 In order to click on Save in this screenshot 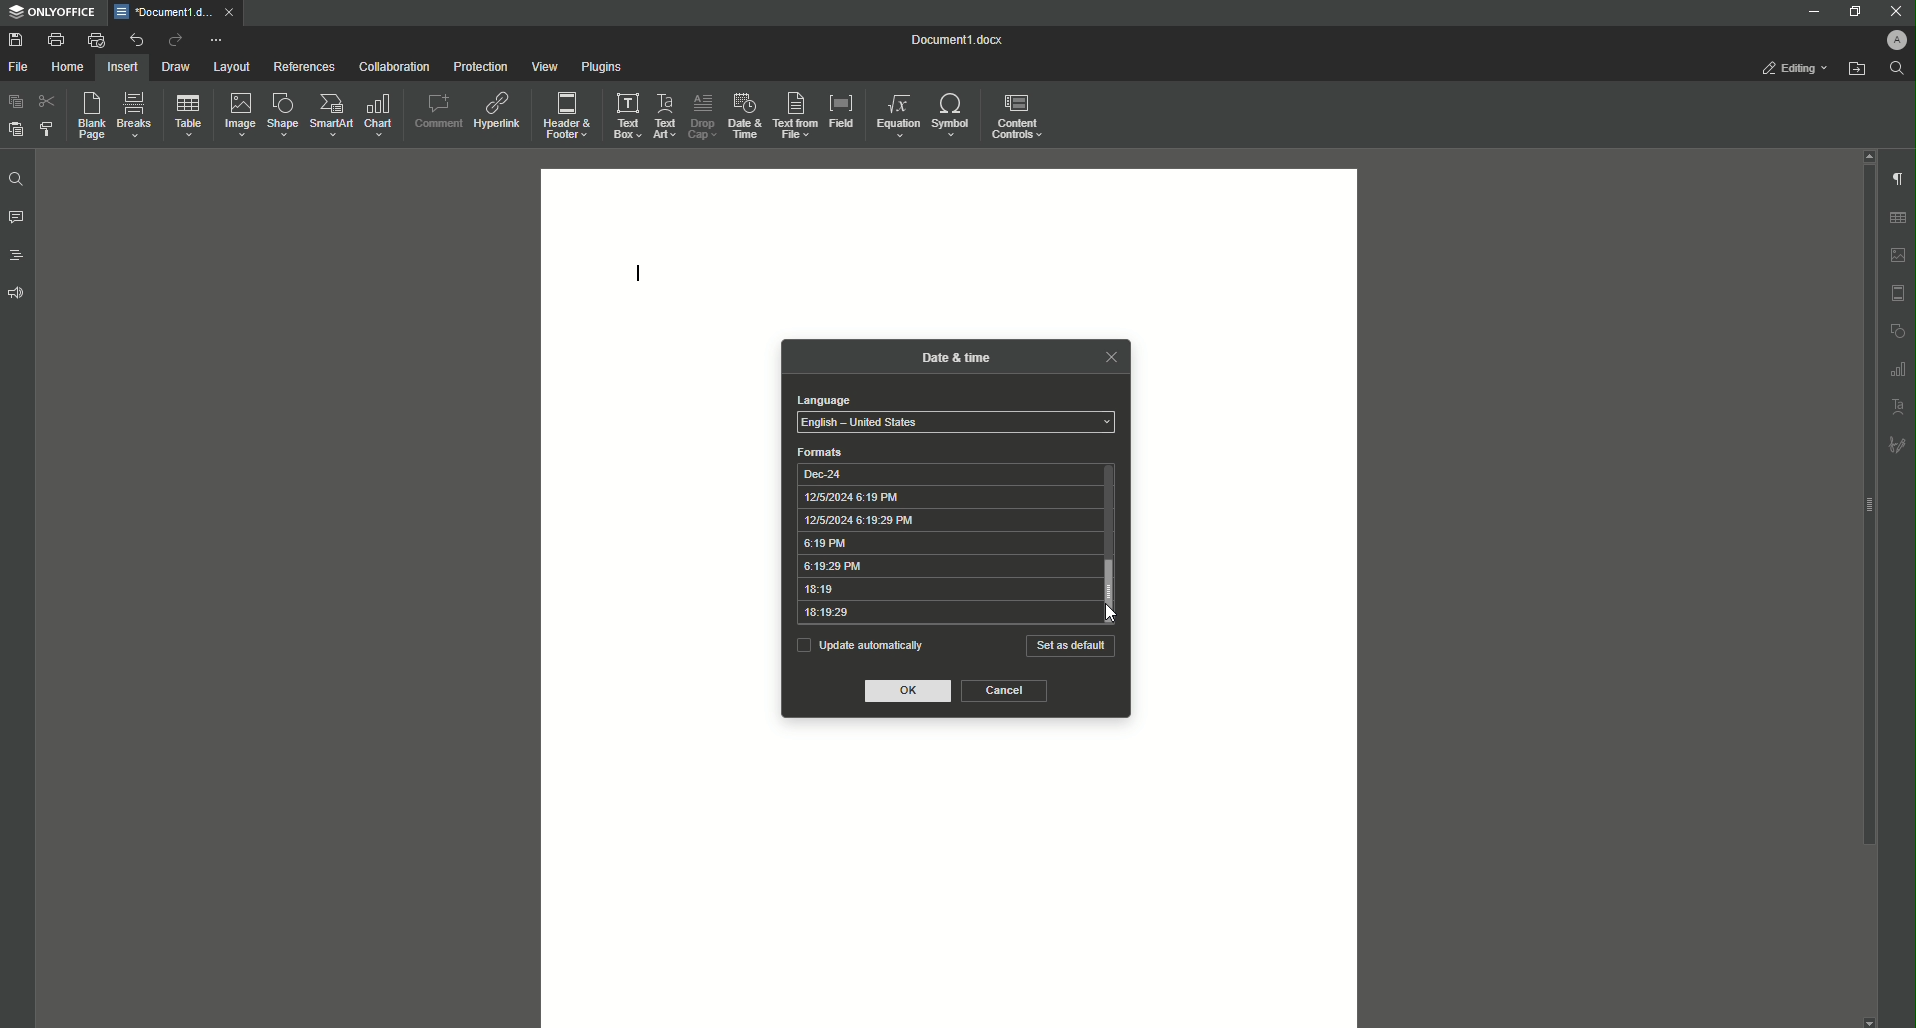, I will do `click(15, 39)`.